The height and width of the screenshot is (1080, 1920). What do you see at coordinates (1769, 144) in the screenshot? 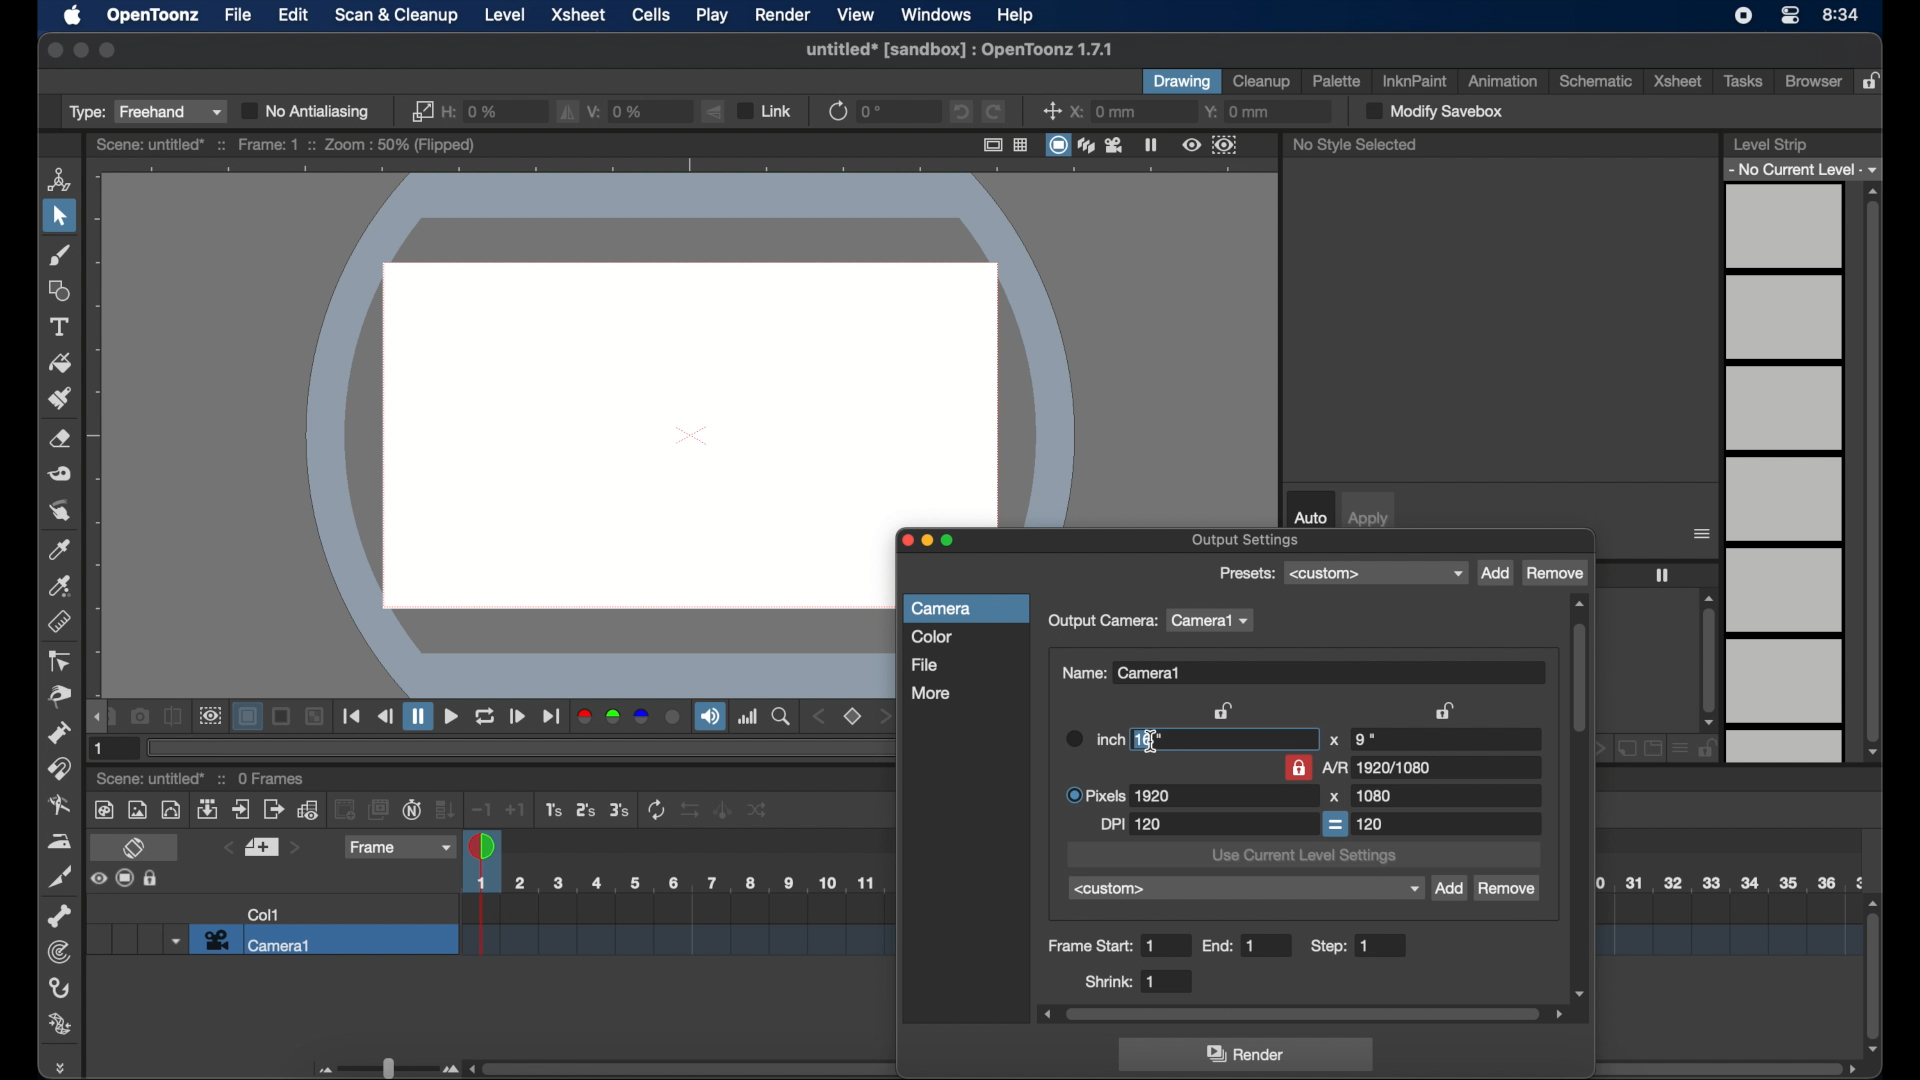
I see `level strip` at bounding box center [1769, 144].